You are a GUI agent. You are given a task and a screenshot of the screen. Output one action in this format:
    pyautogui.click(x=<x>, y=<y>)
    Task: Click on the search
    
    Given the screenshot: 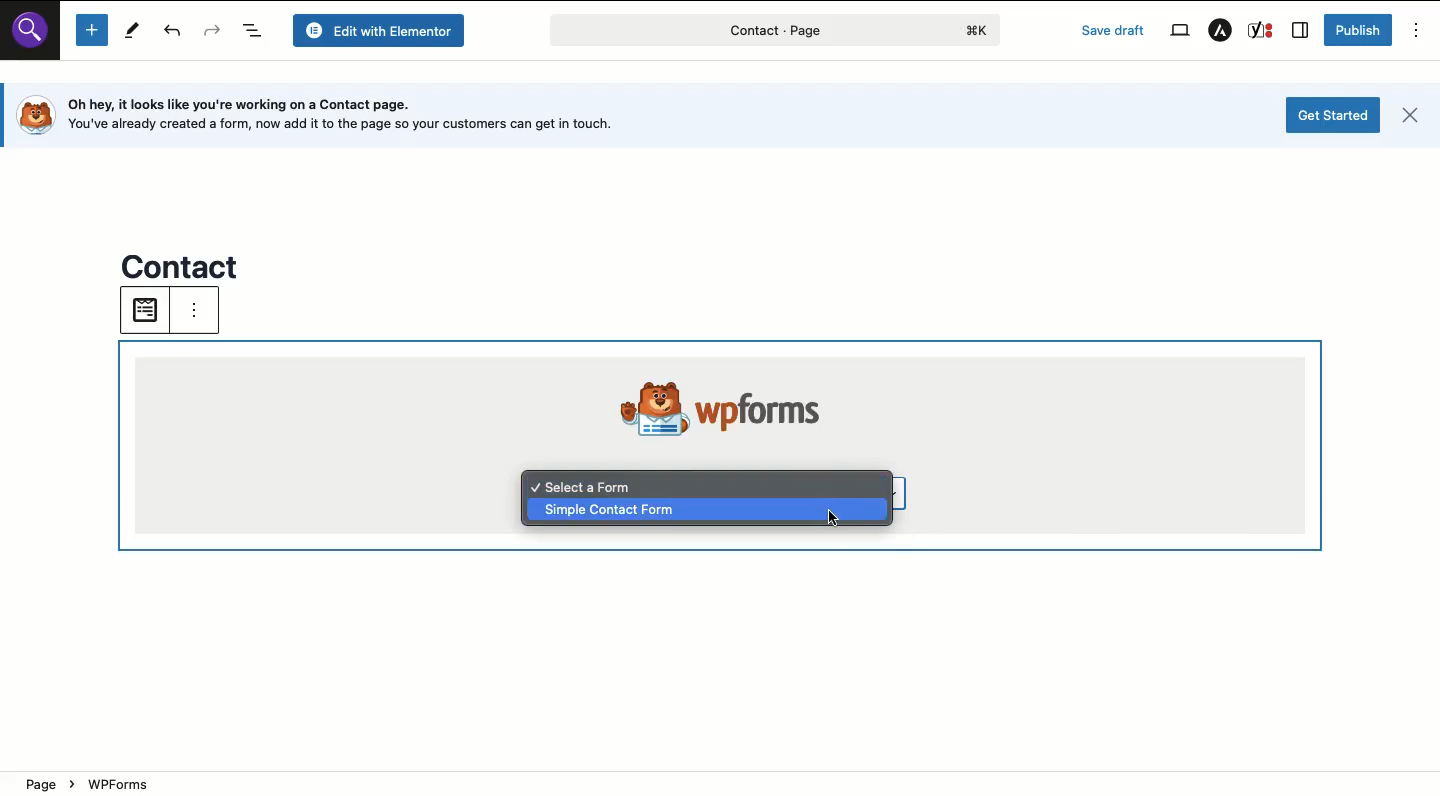 What is the action you would take?
    pyautogui.click(x=36, y=38)
    